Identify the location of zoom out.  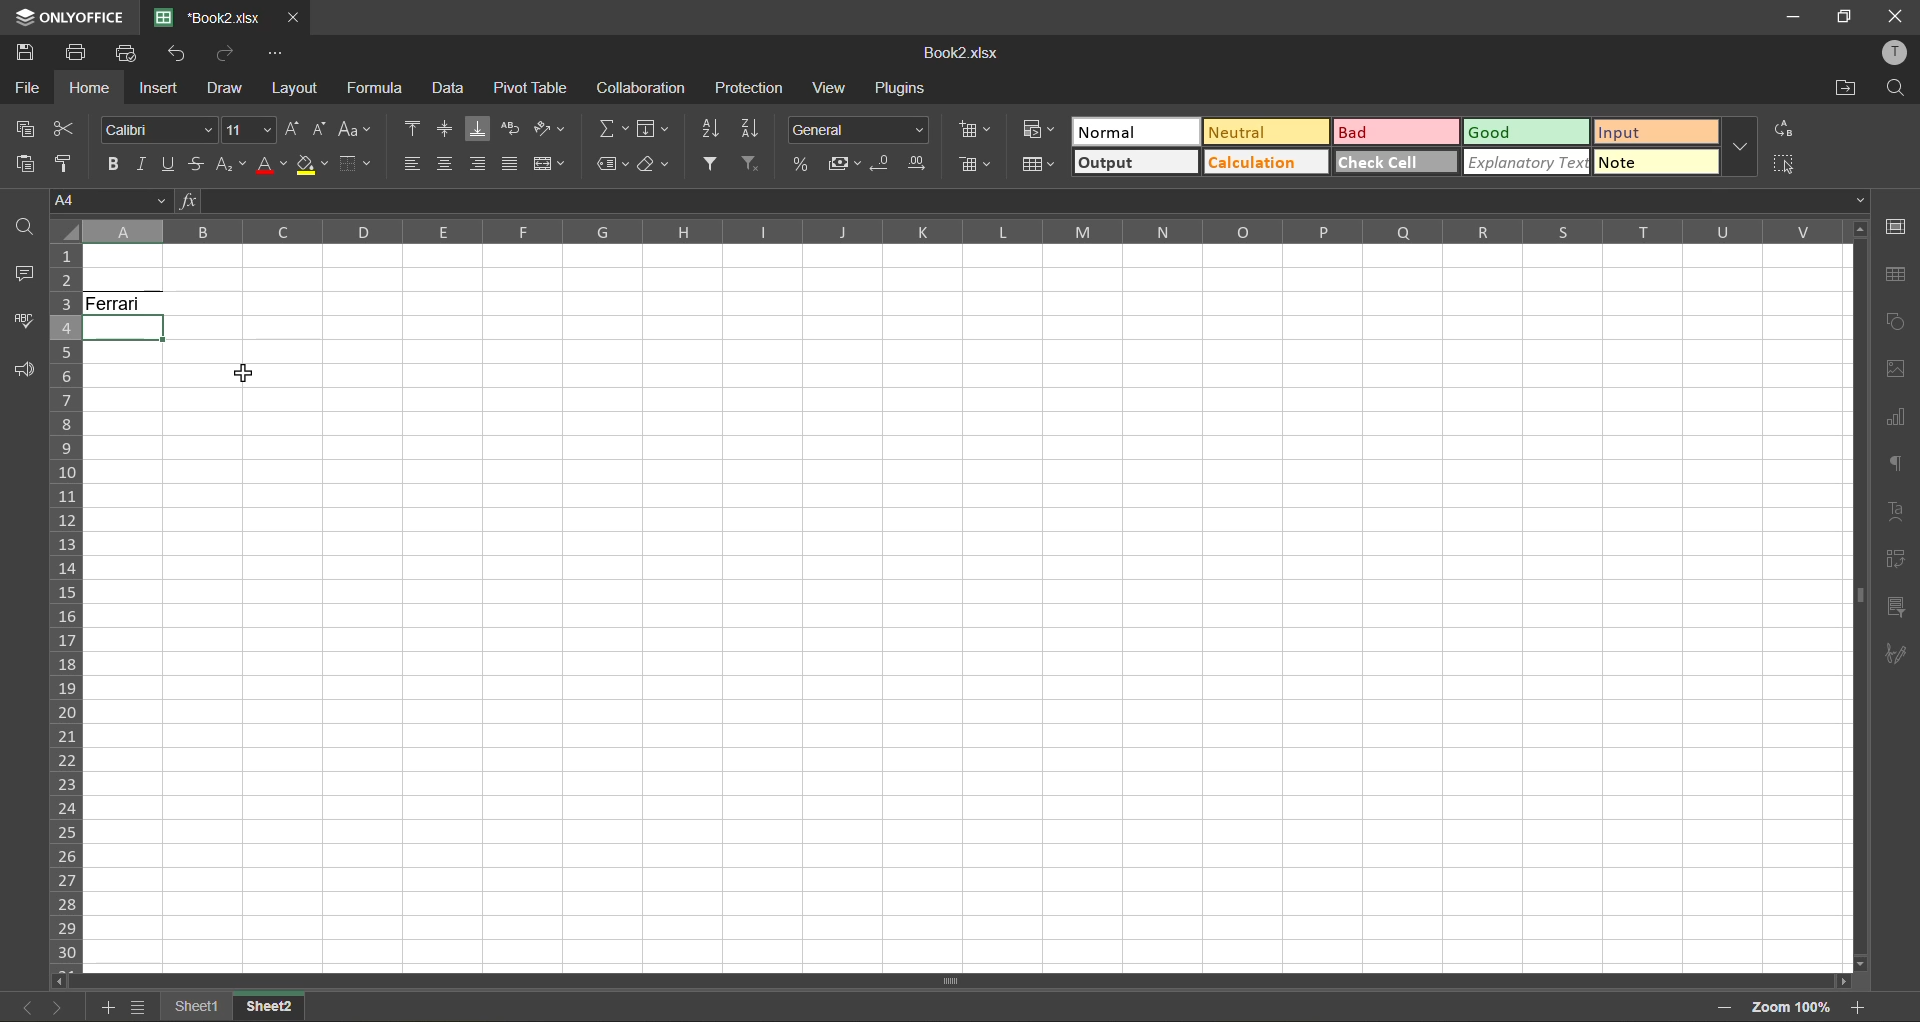
(1725, 1010).